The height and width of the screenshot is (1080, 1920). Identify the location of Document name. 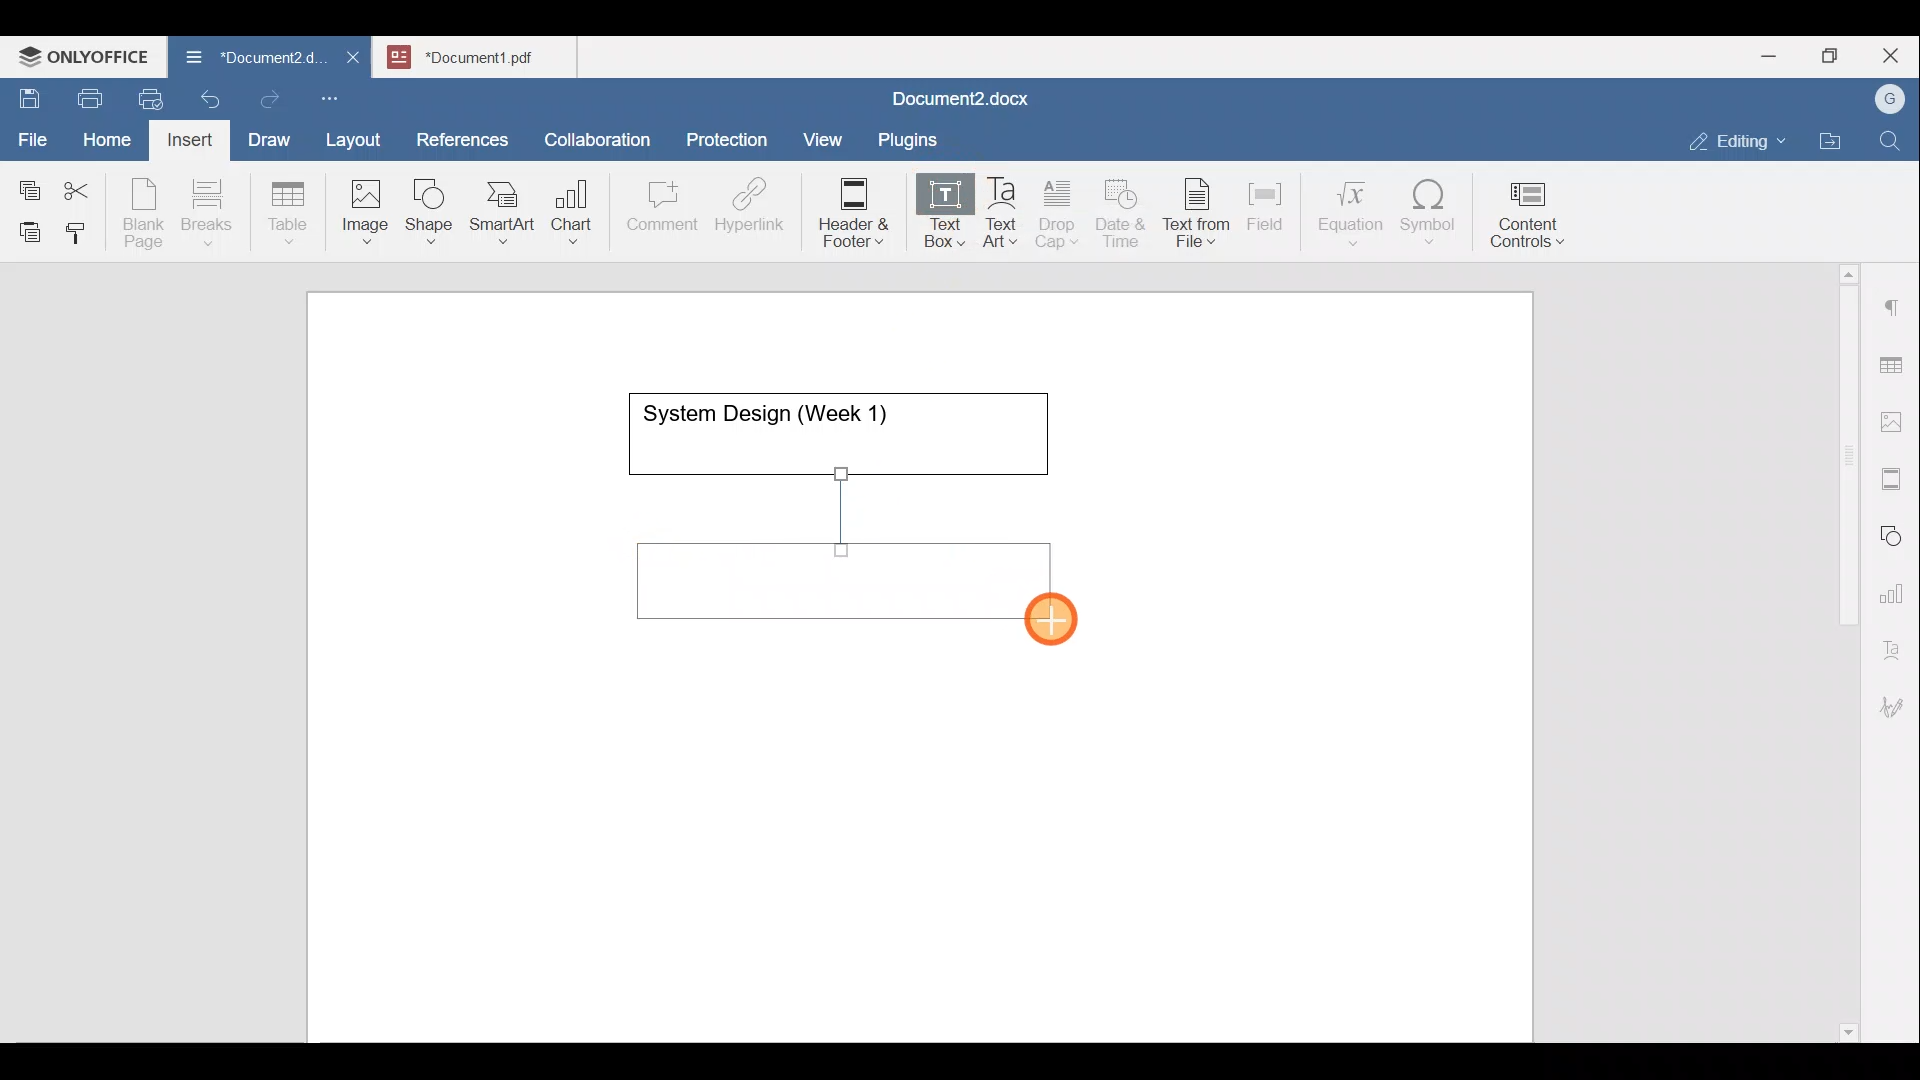
(244, 60).